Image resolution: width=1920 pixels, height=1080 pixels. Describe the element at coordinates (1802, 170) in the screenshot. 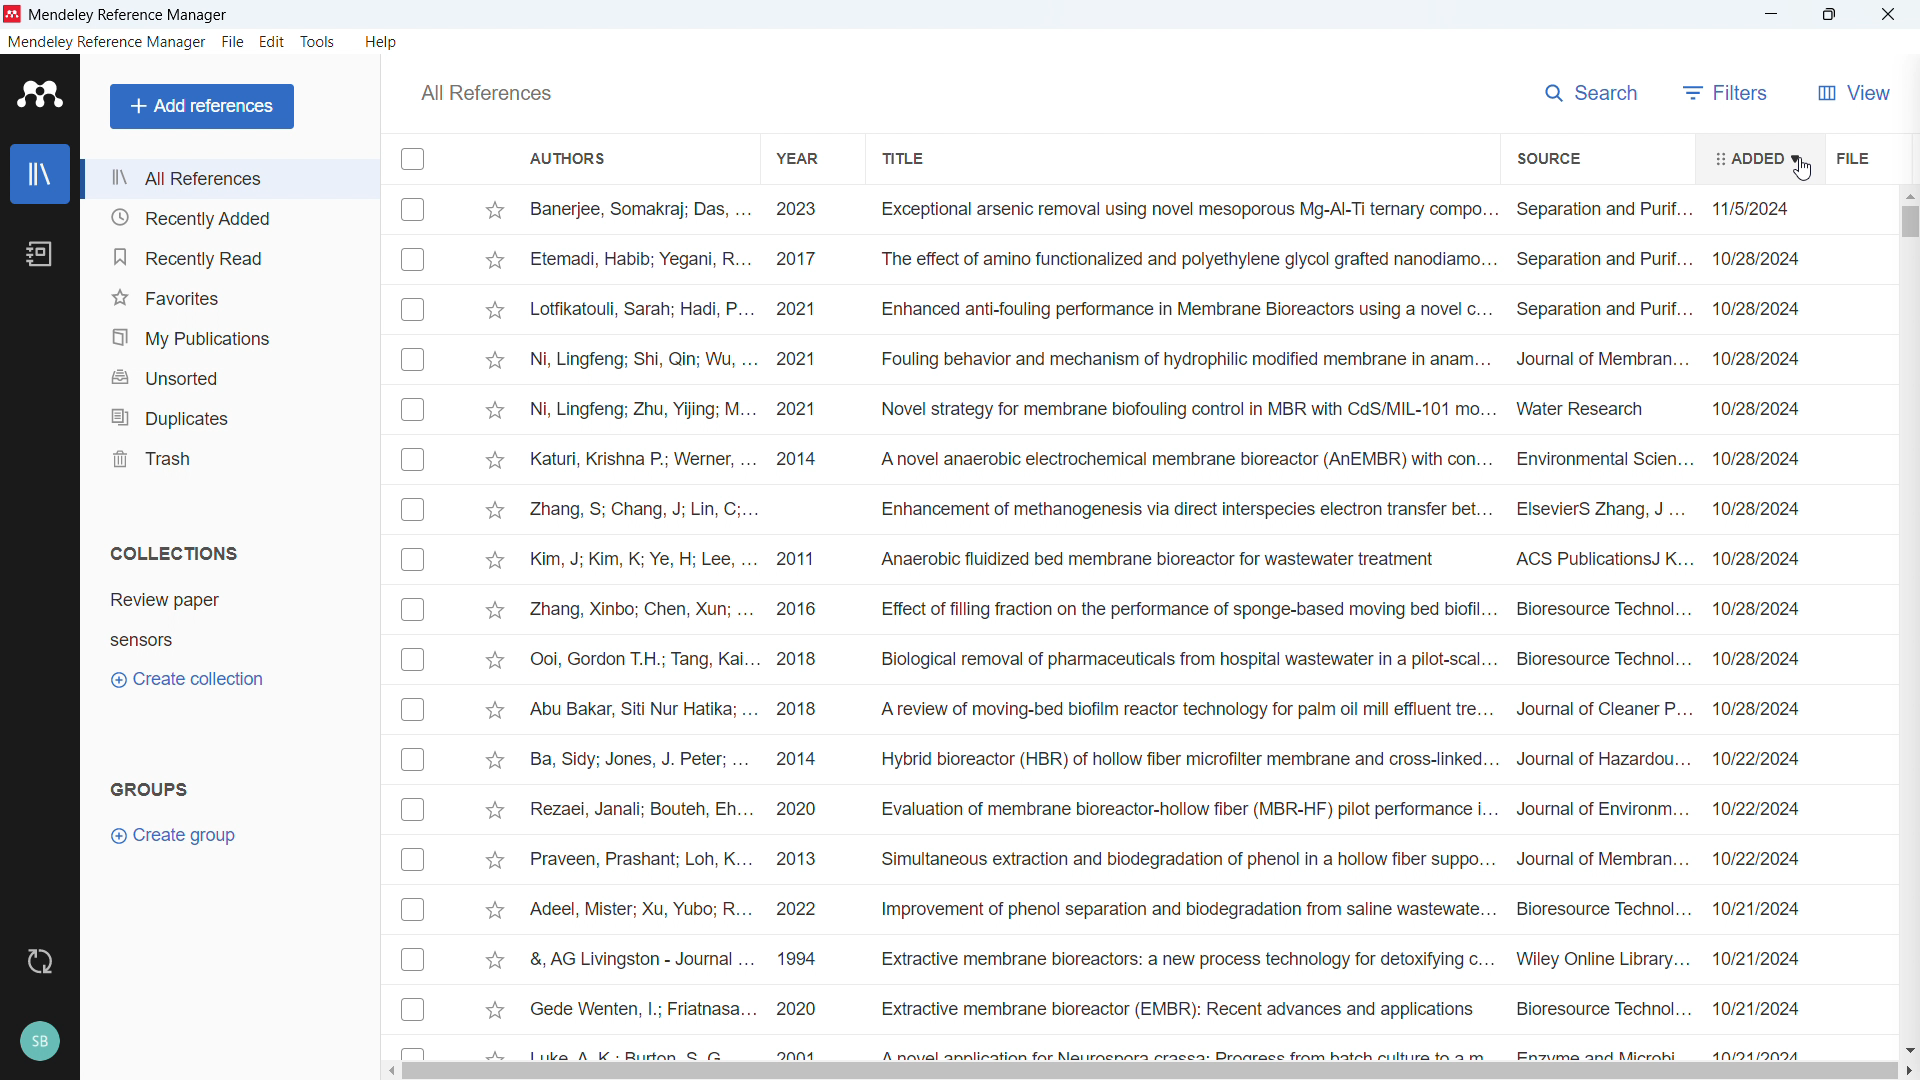

I see `Cursor ` at that location.